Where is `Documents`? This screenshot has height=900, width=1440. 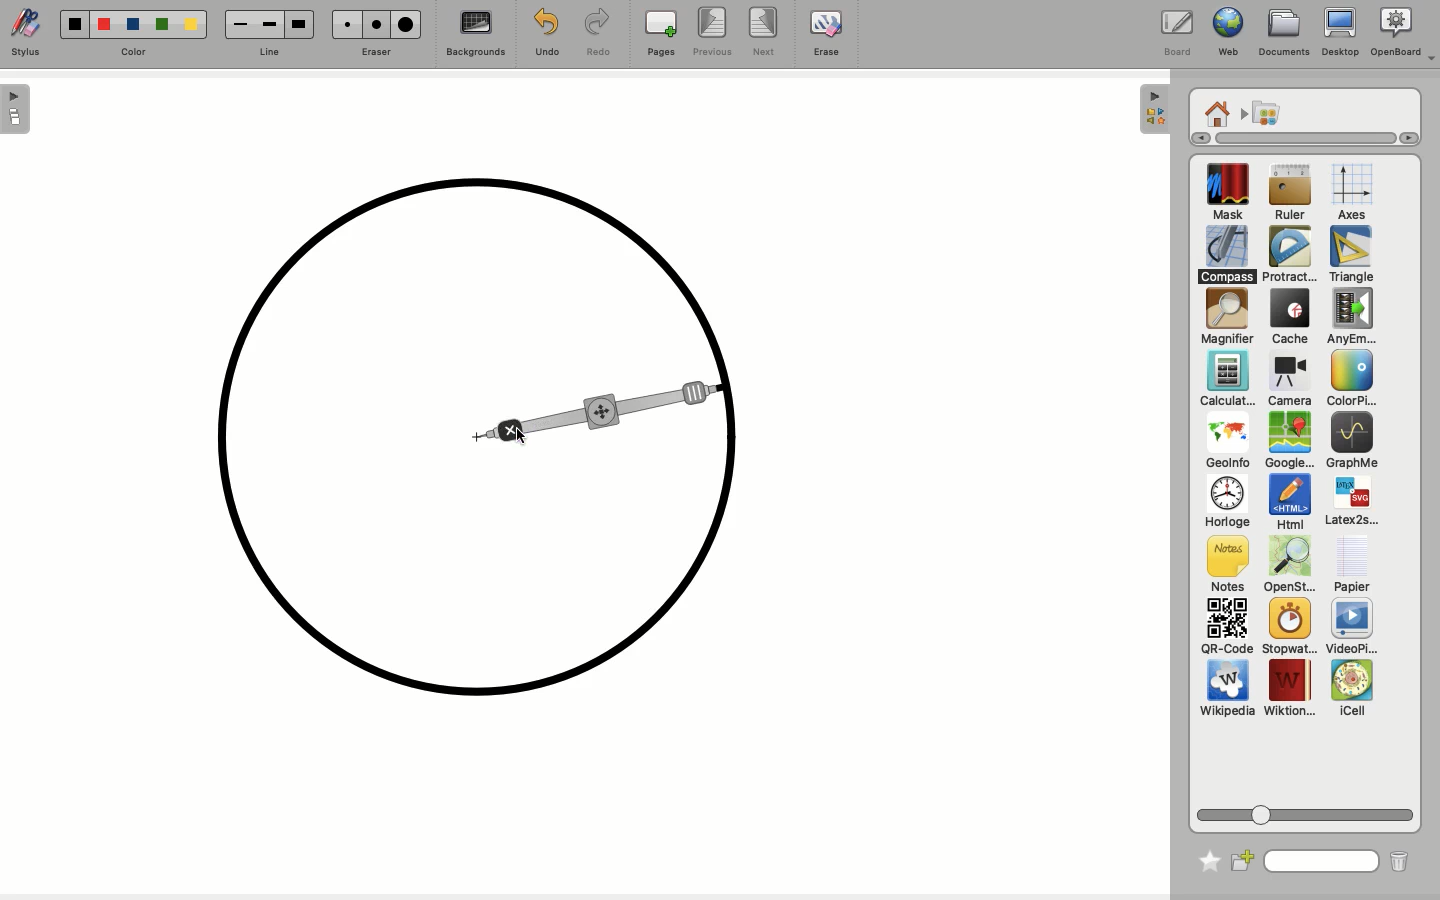
Documents is located at coordinates (1284, 33).